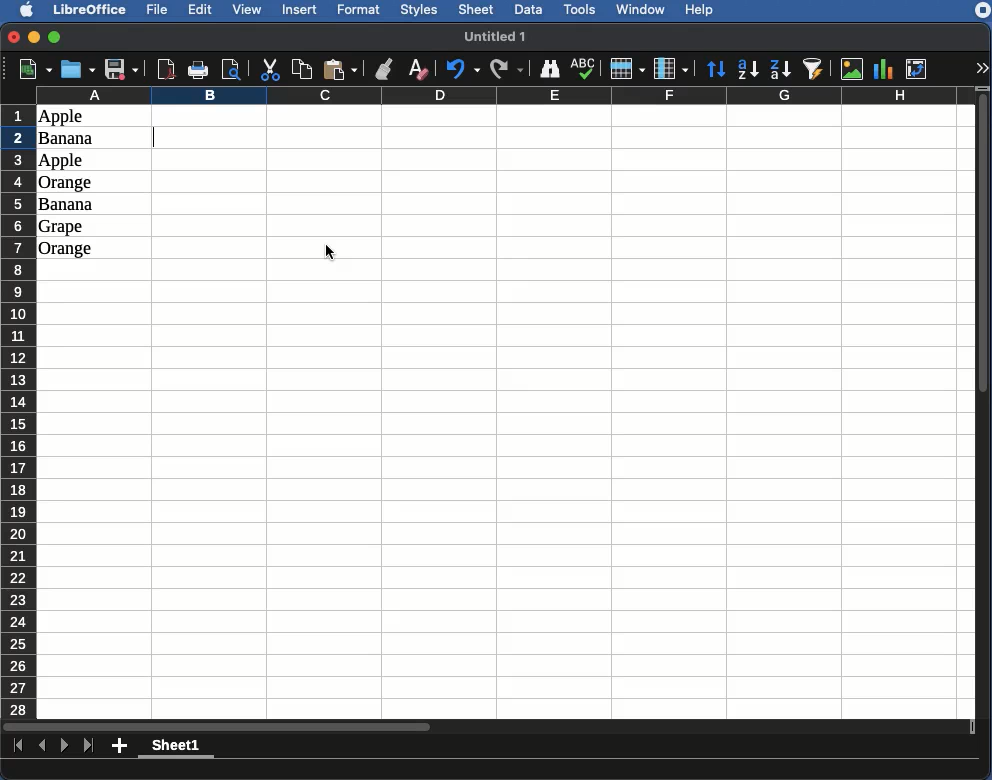  What do you see at coordinates (644, 10) in the screenshot?
I see `Window` at bounding box center [644, 10].